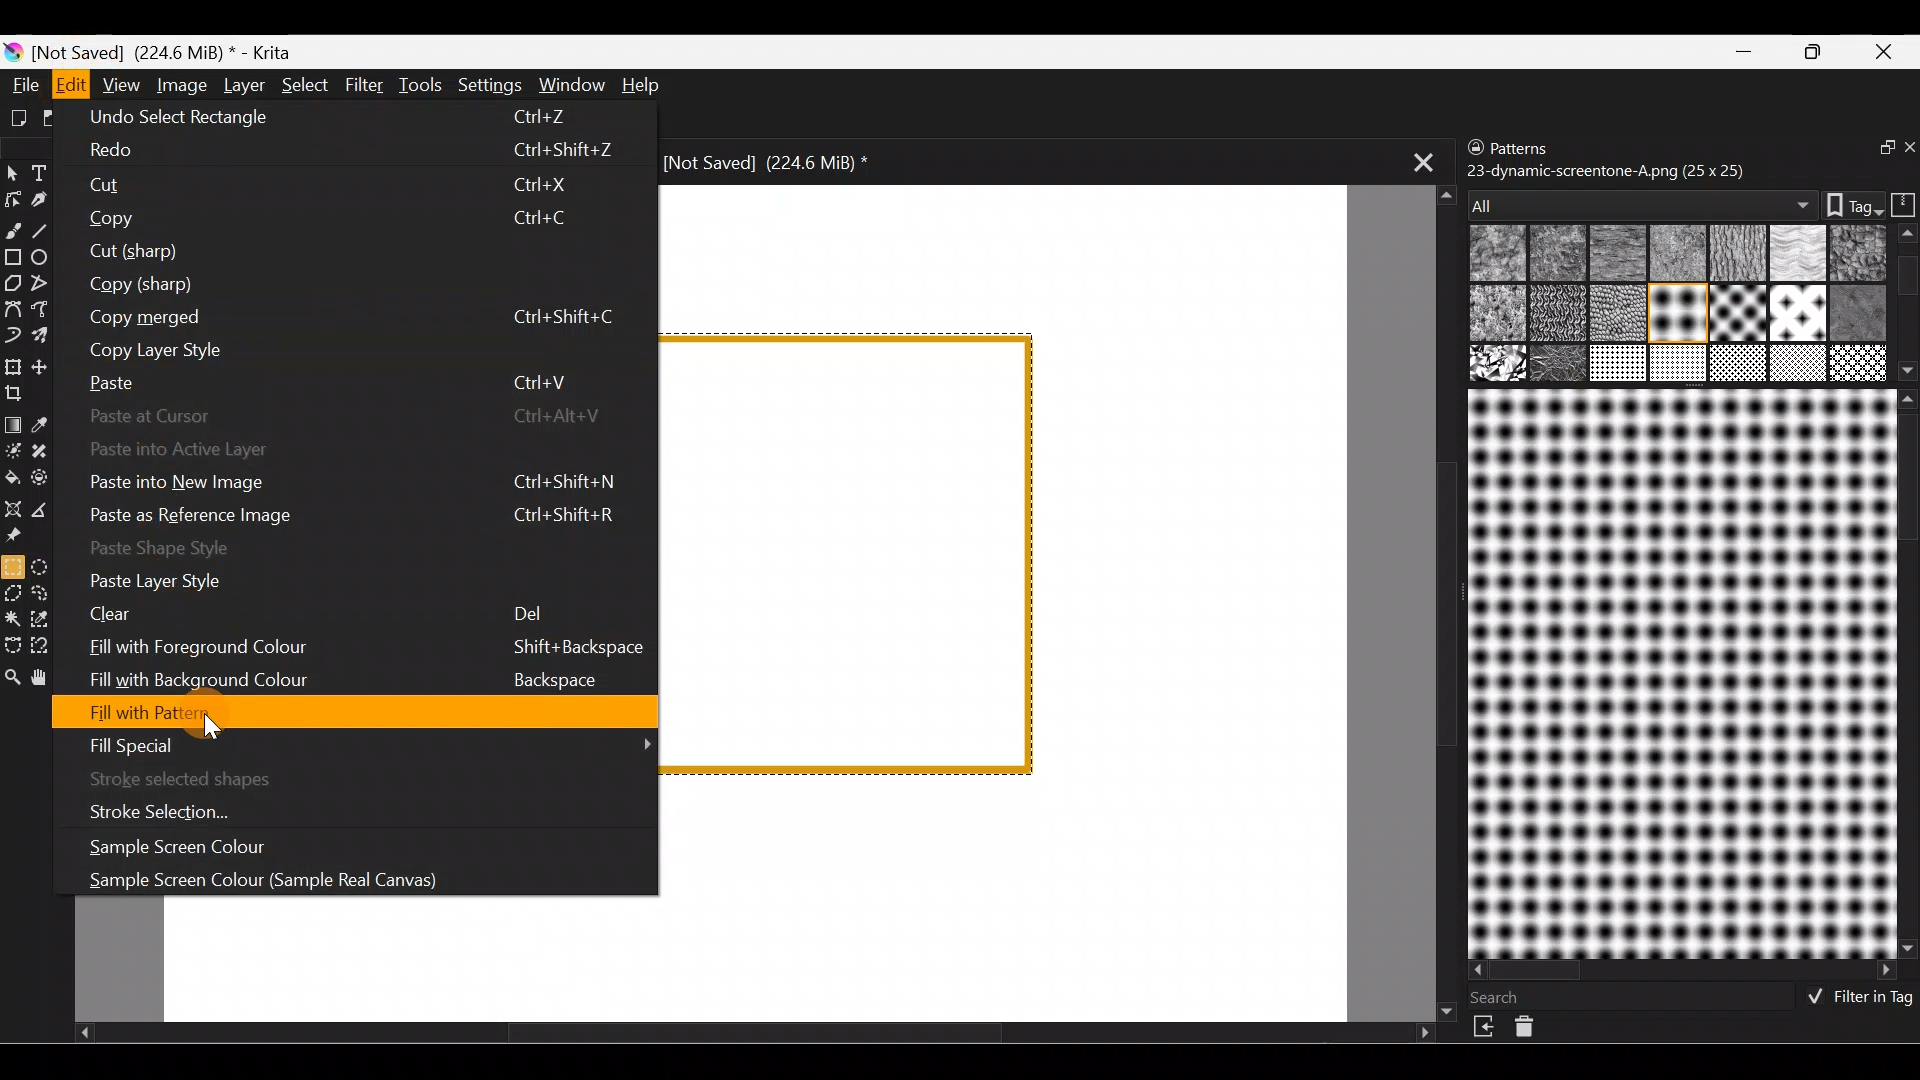  I want to click on Polyline tool, so click(42, 284).